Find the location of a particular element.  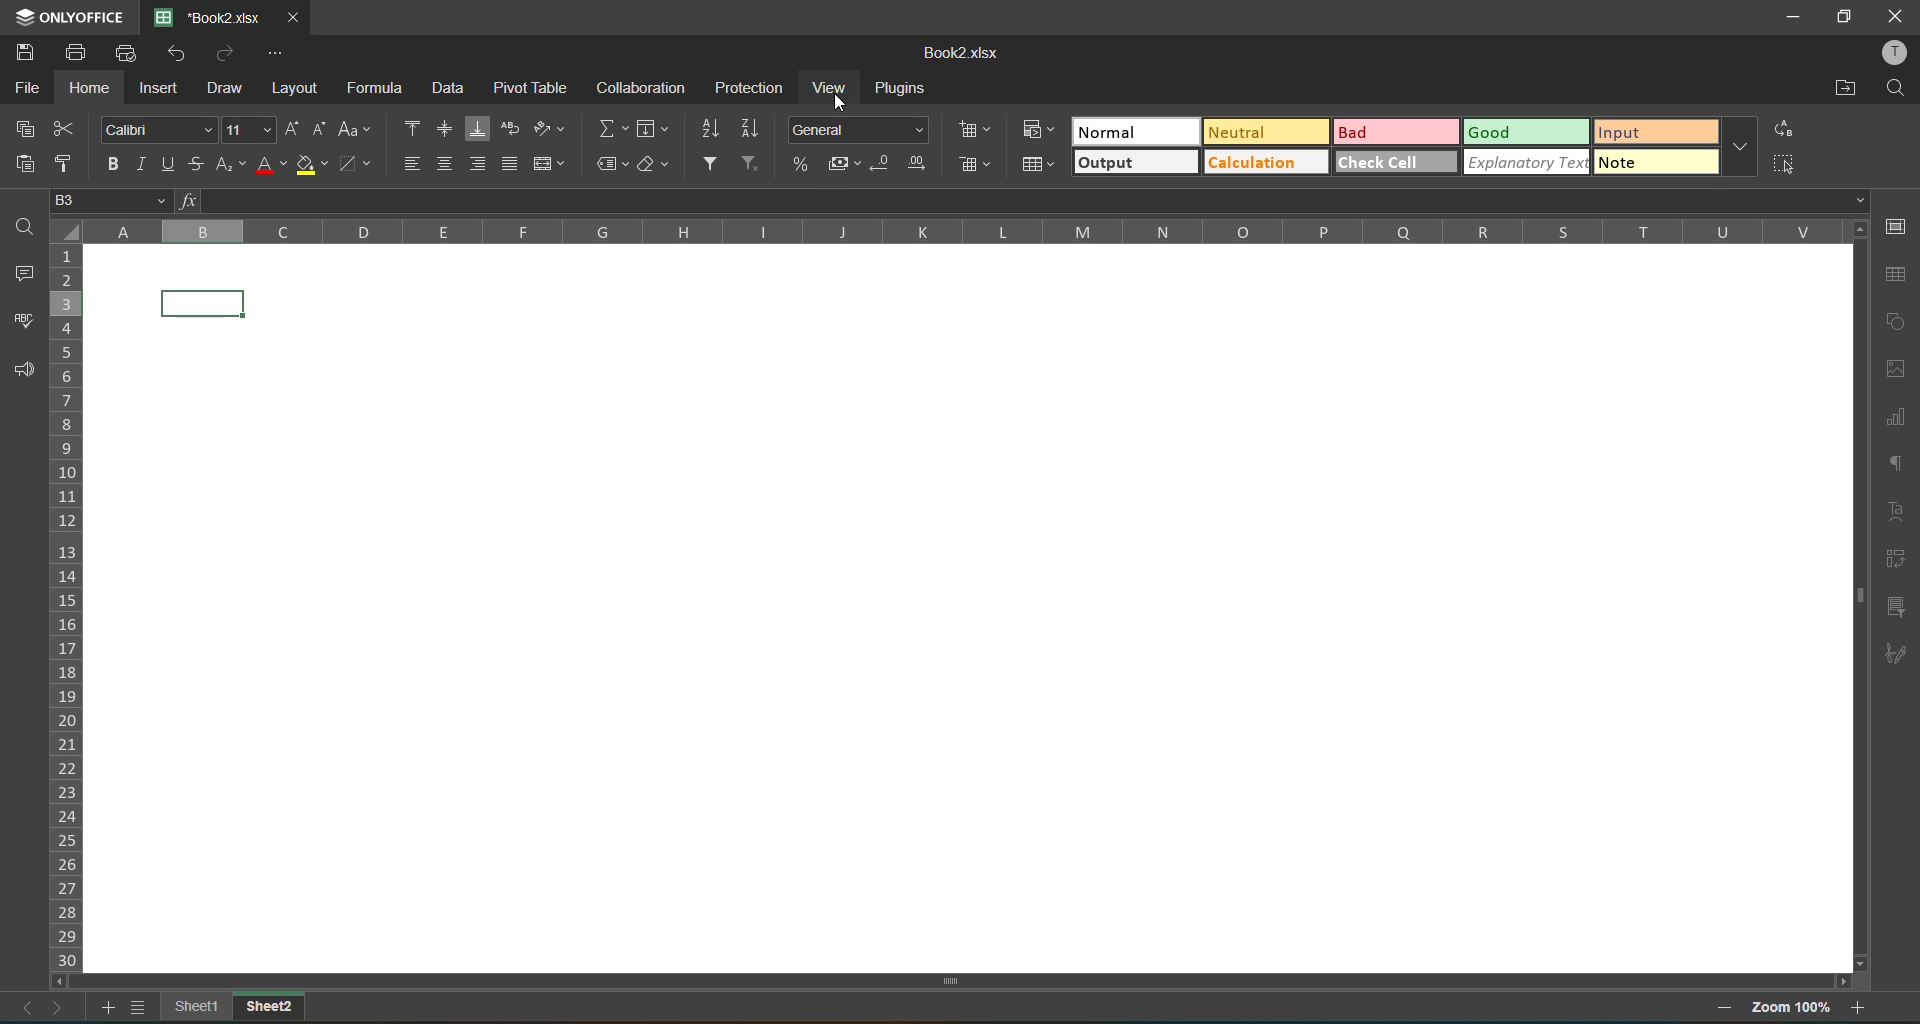

signature is located at coordinates (1897, 655).